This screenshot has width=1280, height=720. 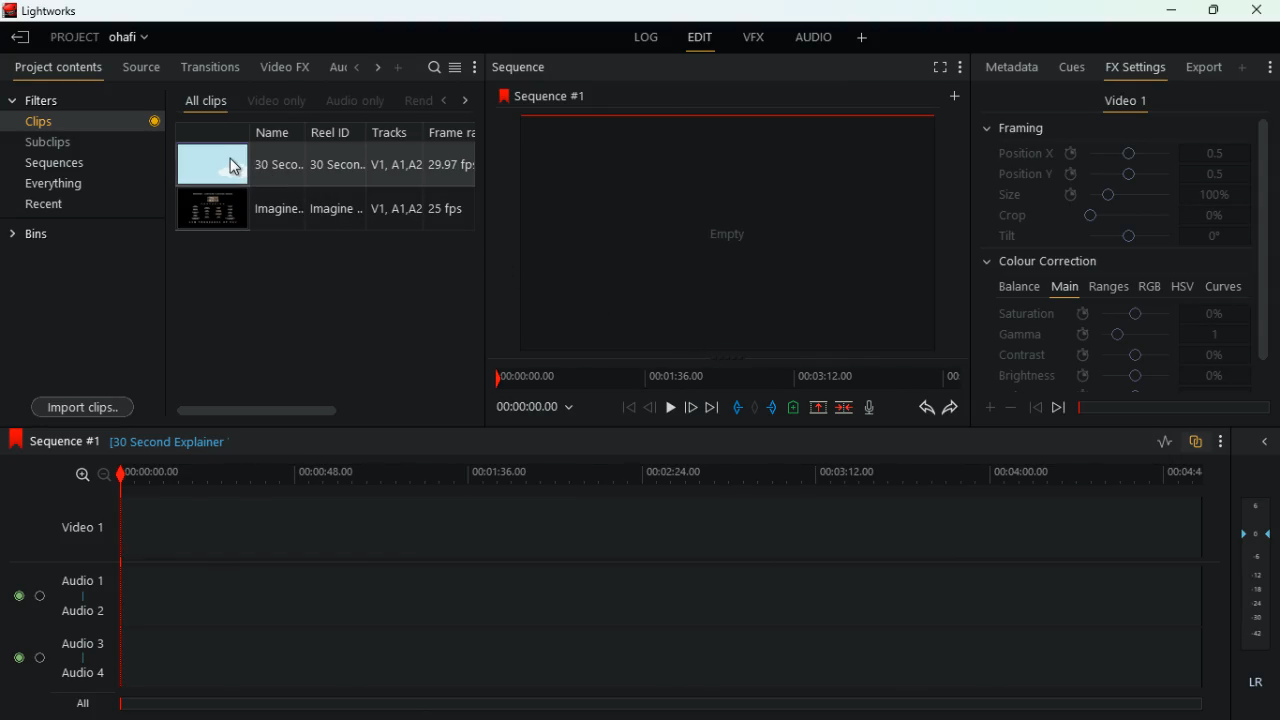 What do you see at coordinates (79, 645) in the screenshot?
I see `audio 3` at bounding box center [79, 645].